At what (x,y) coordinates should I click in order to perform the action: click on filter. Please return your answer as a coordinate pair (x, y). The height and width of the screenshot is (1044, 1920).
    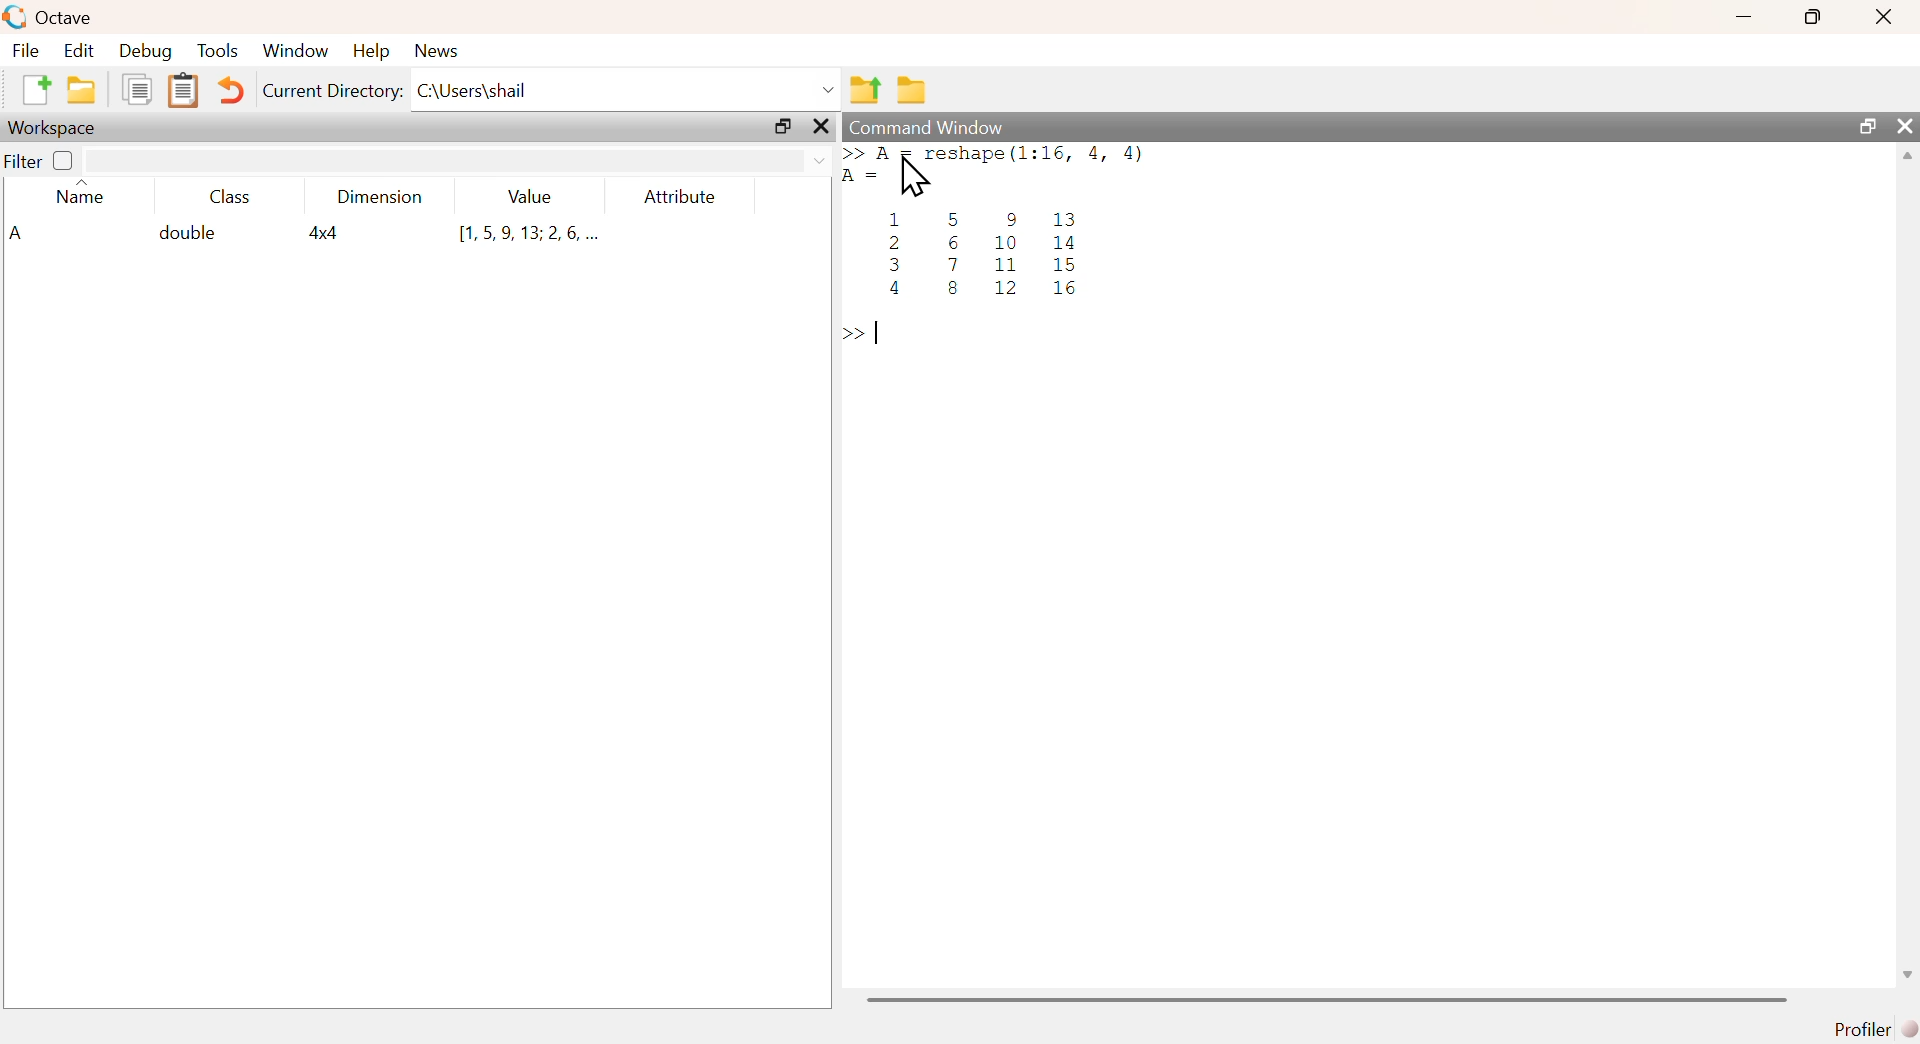
    Looking at the image, I should click on (22, 162).